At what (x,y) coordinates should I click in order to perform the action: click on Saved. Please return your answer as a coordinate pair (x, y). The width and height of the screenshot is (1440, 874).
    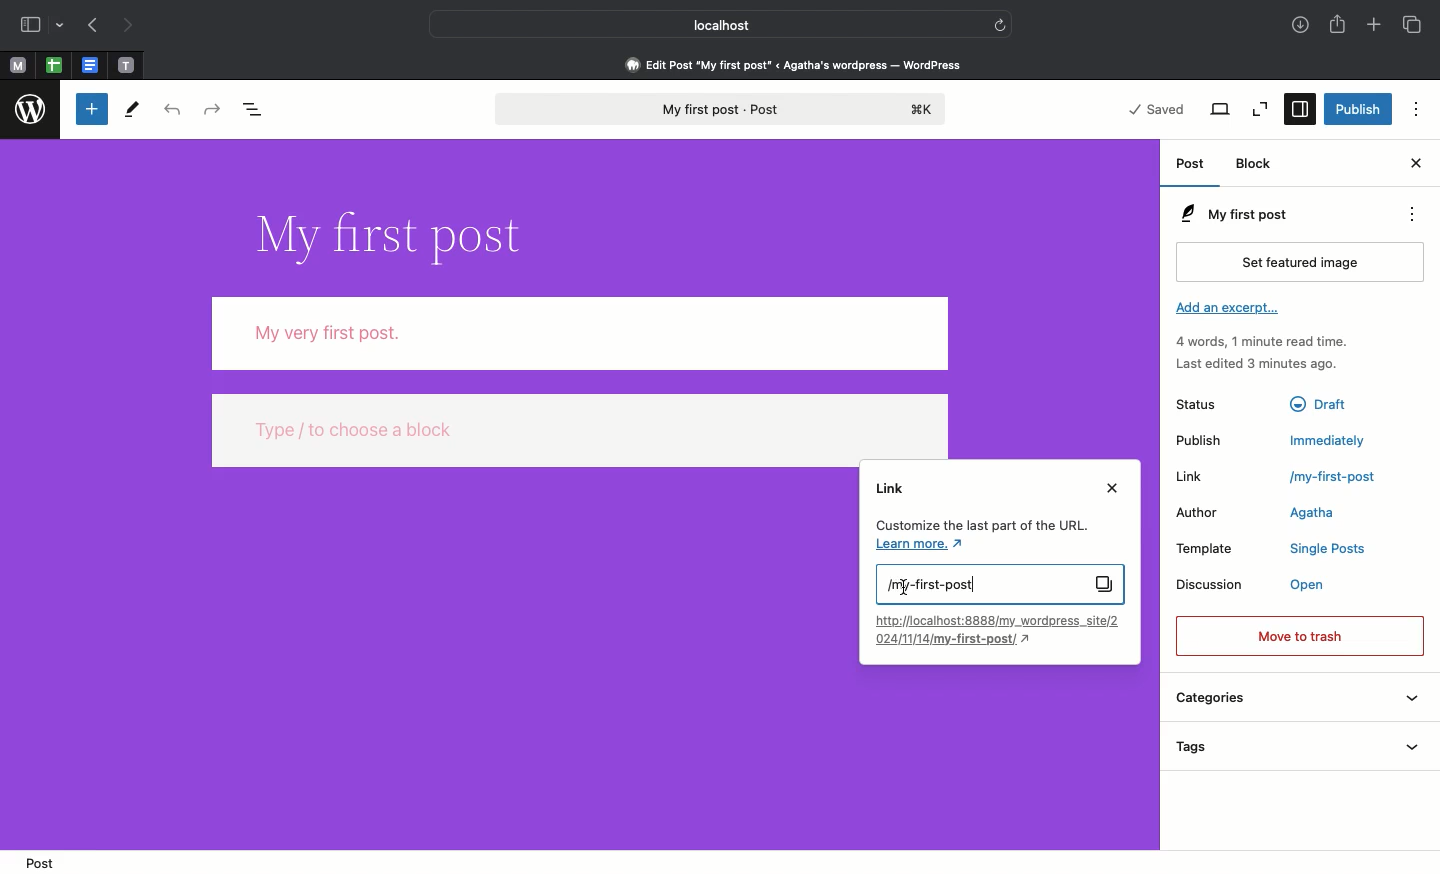
    Looking at the image, I should click on (1157, 109).